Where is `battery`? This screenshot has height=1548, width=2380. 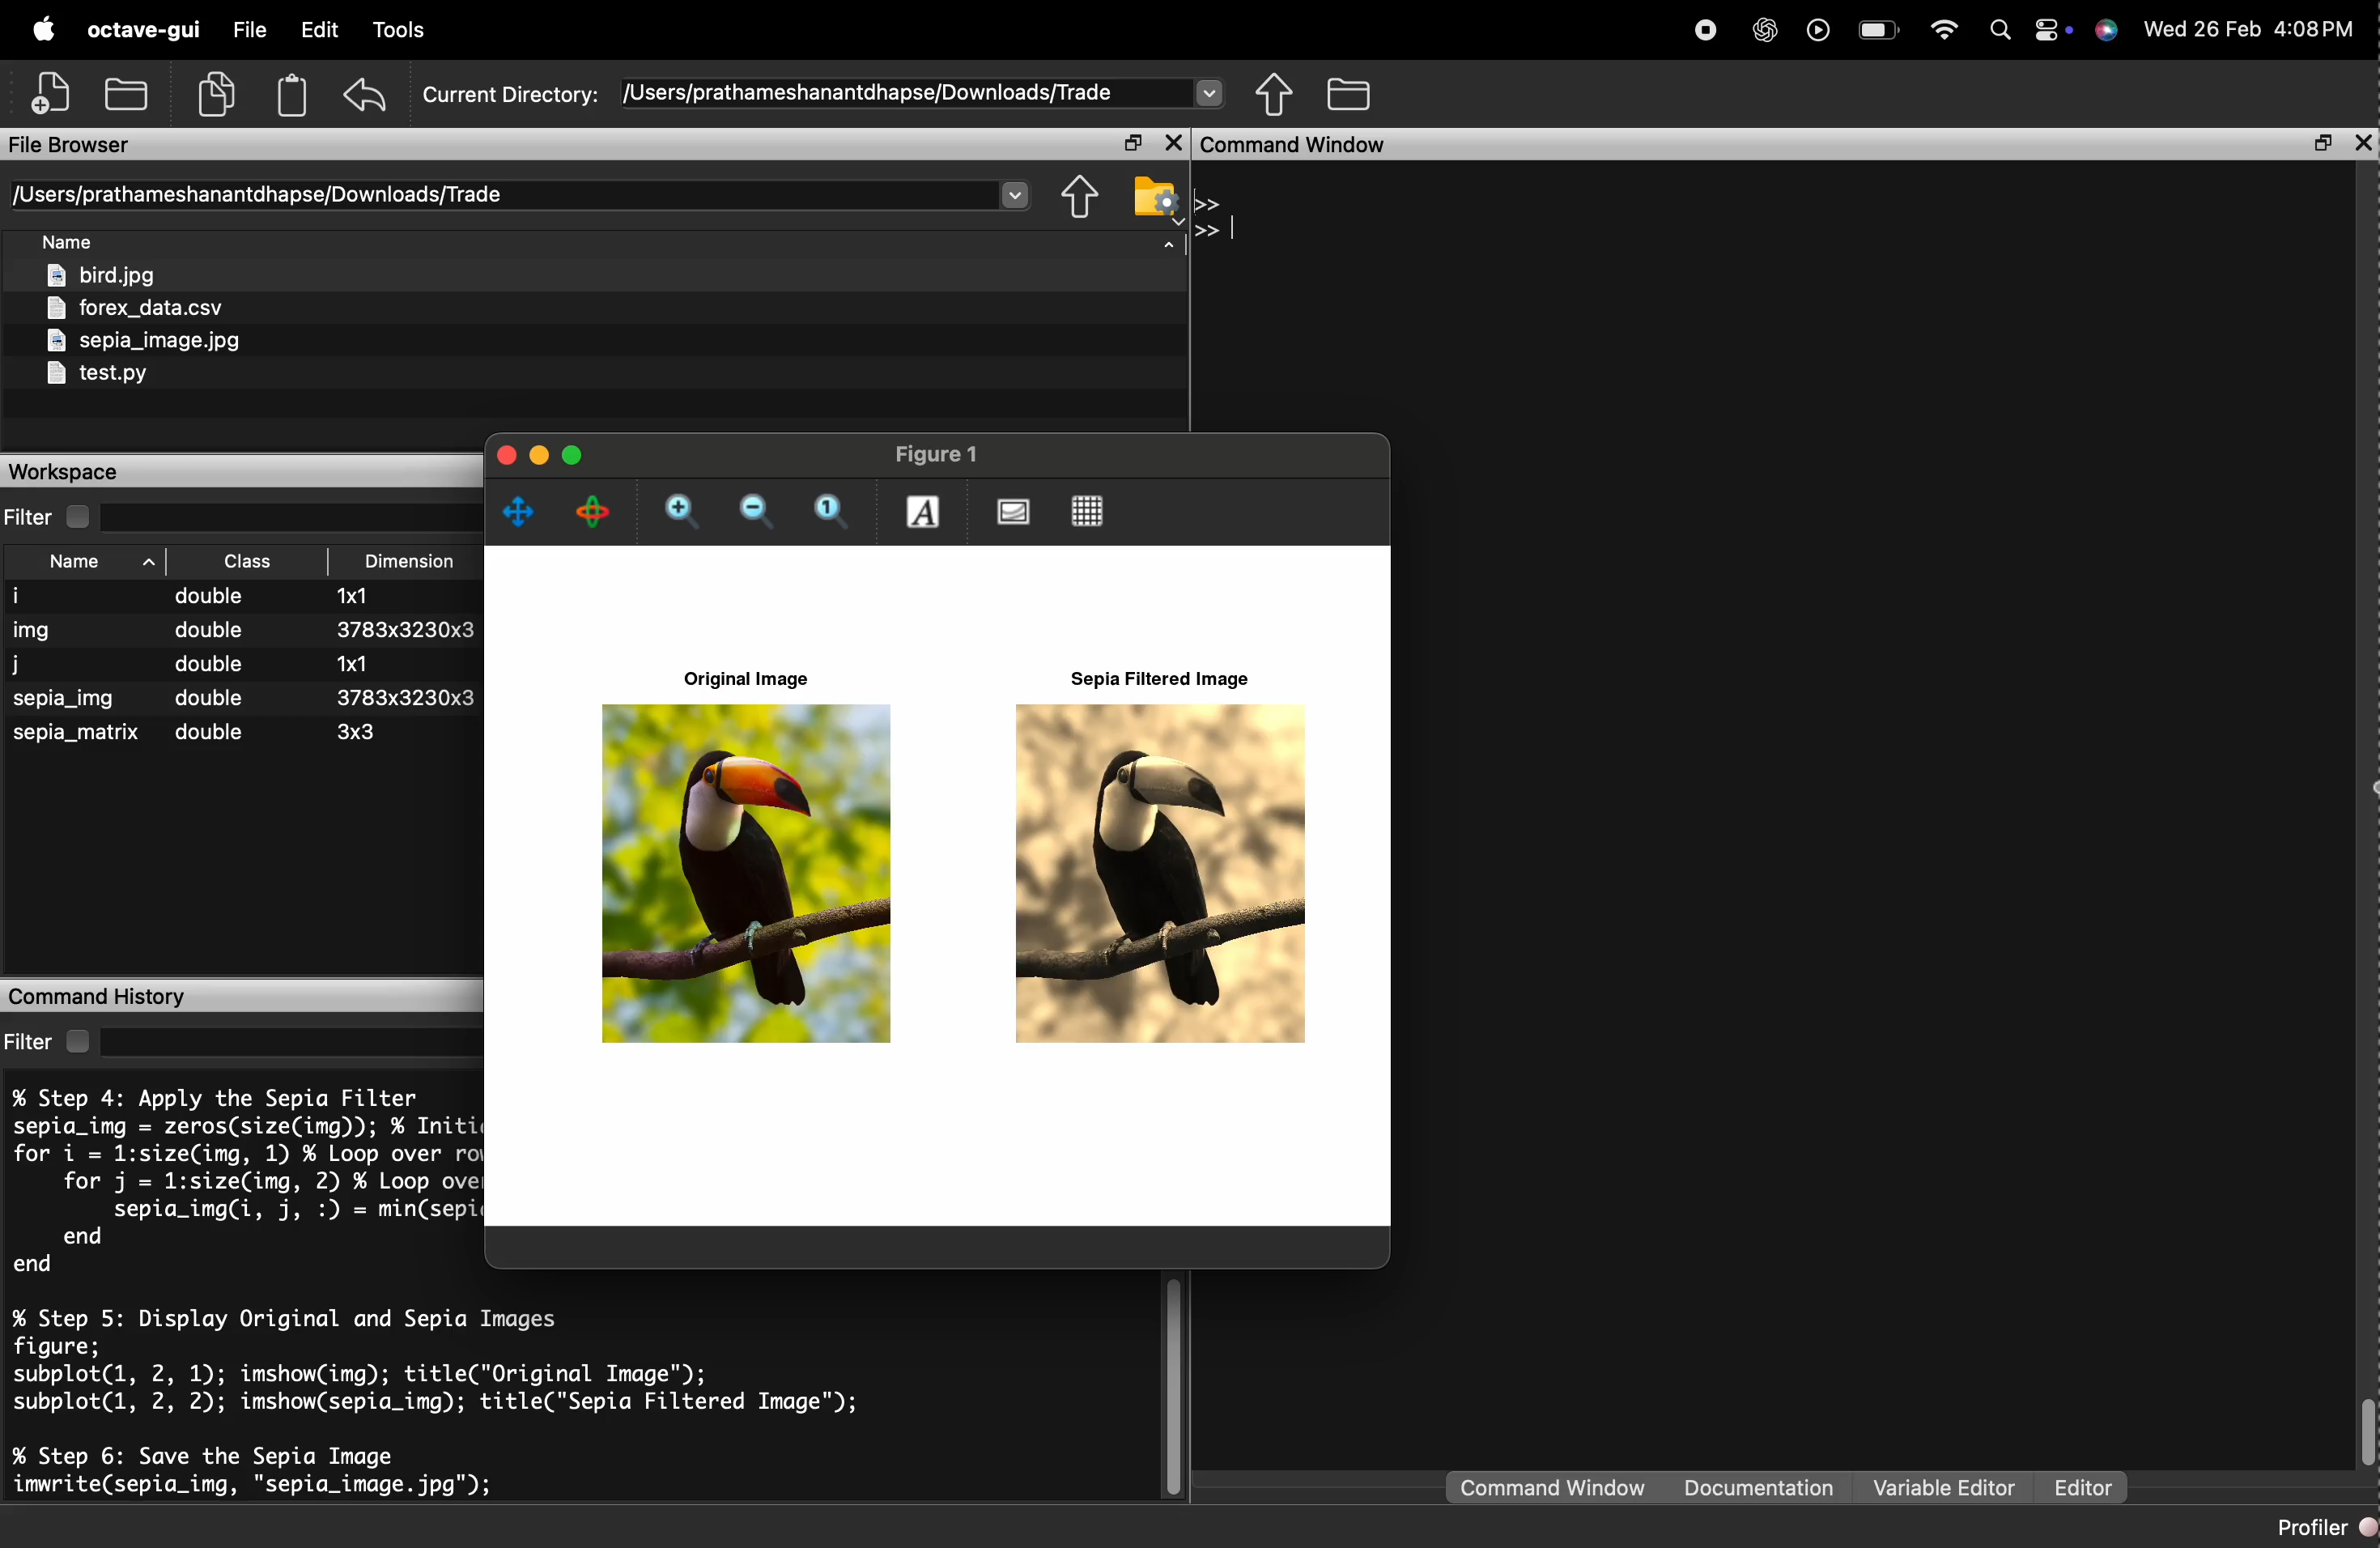
battery is located at coordinates (1881, 29).